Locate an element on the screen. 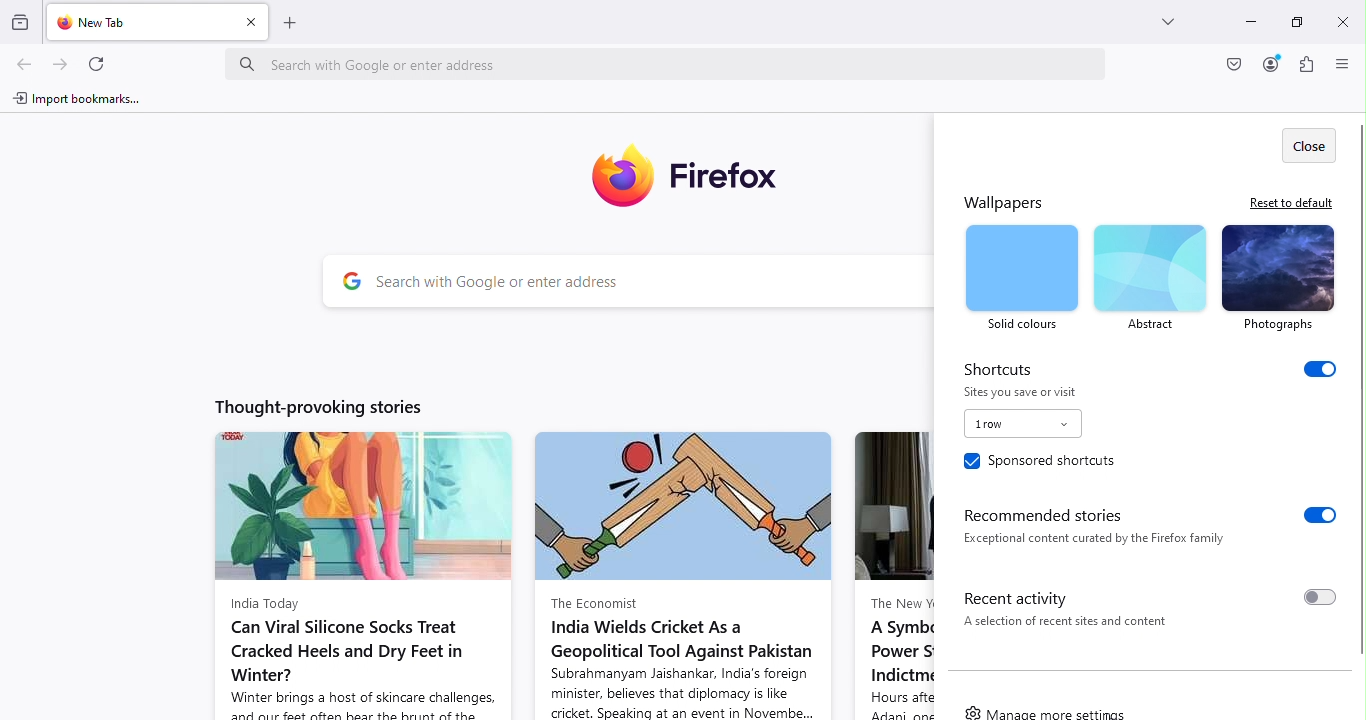 The width and height of the screenshot is (1366, 720). Minimize is located at coordinates (1241, 19).